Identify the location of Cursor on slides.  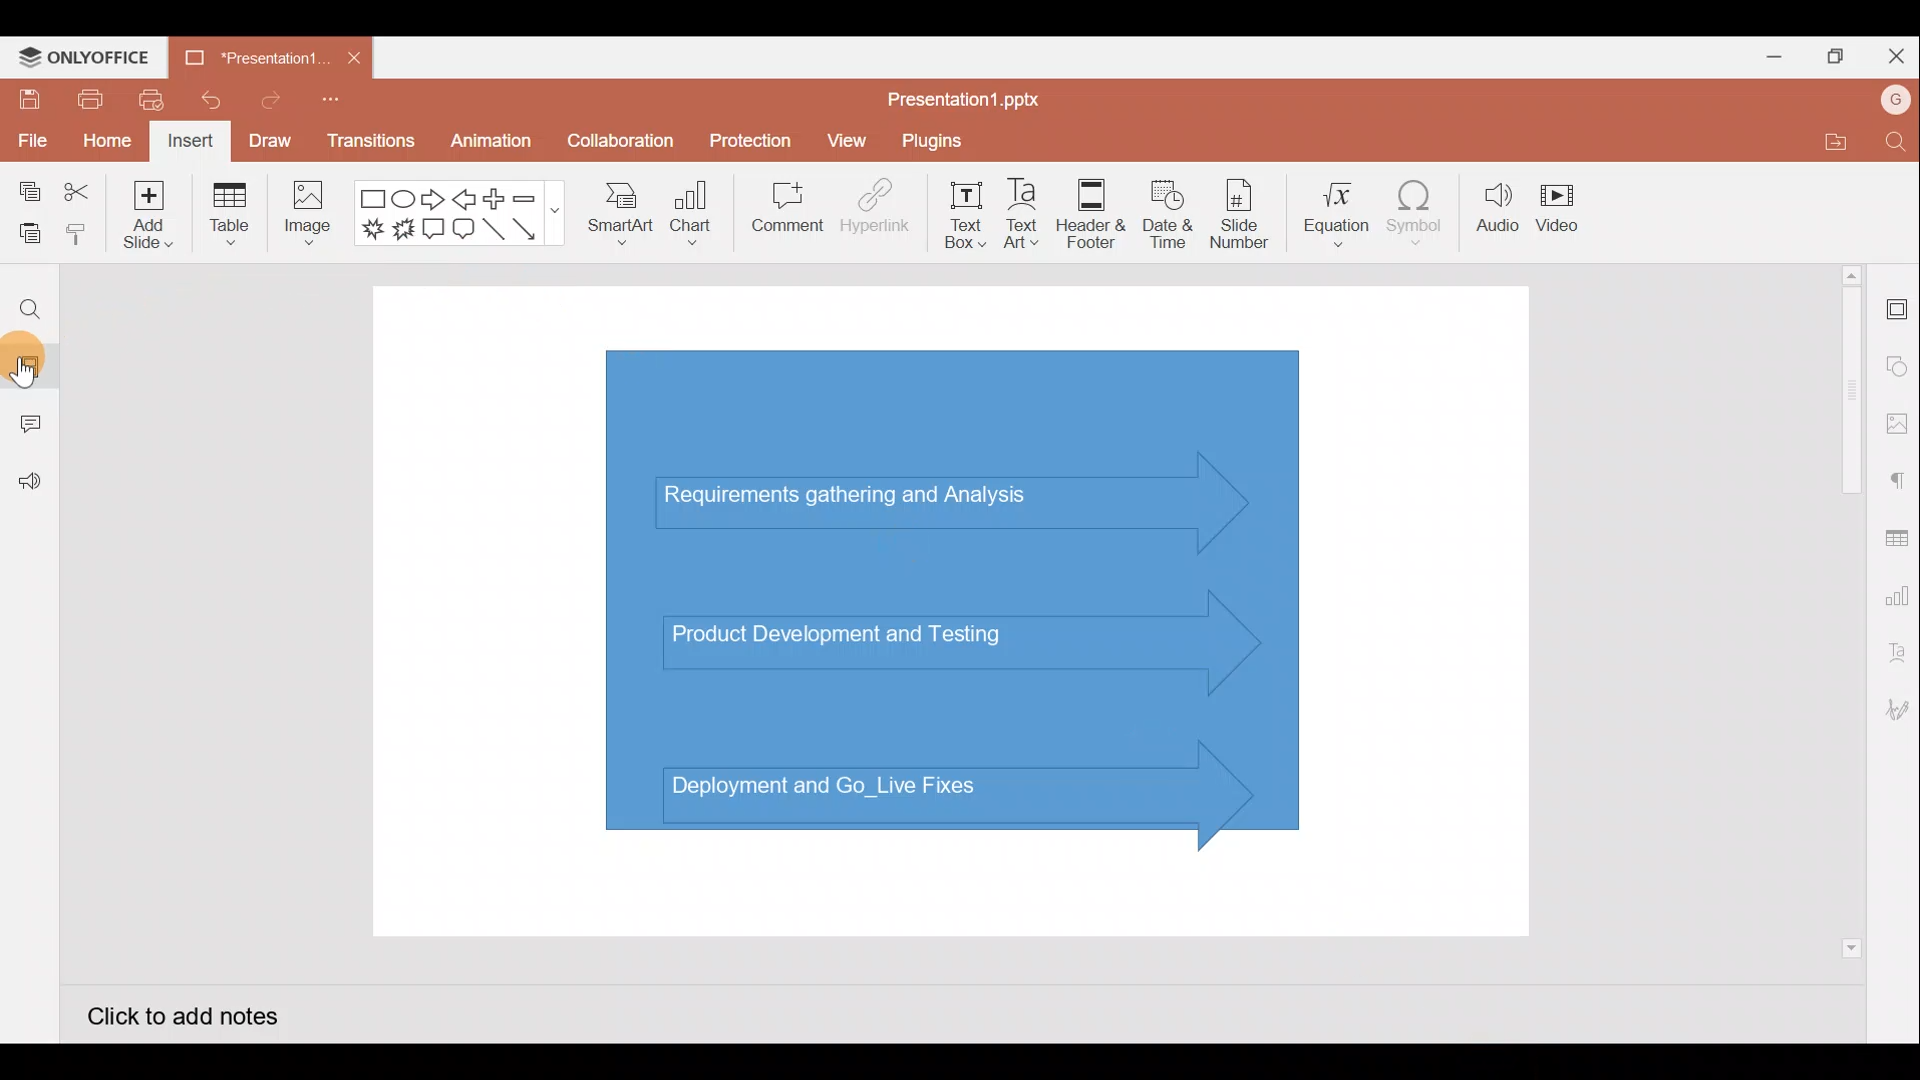
(56, 361).